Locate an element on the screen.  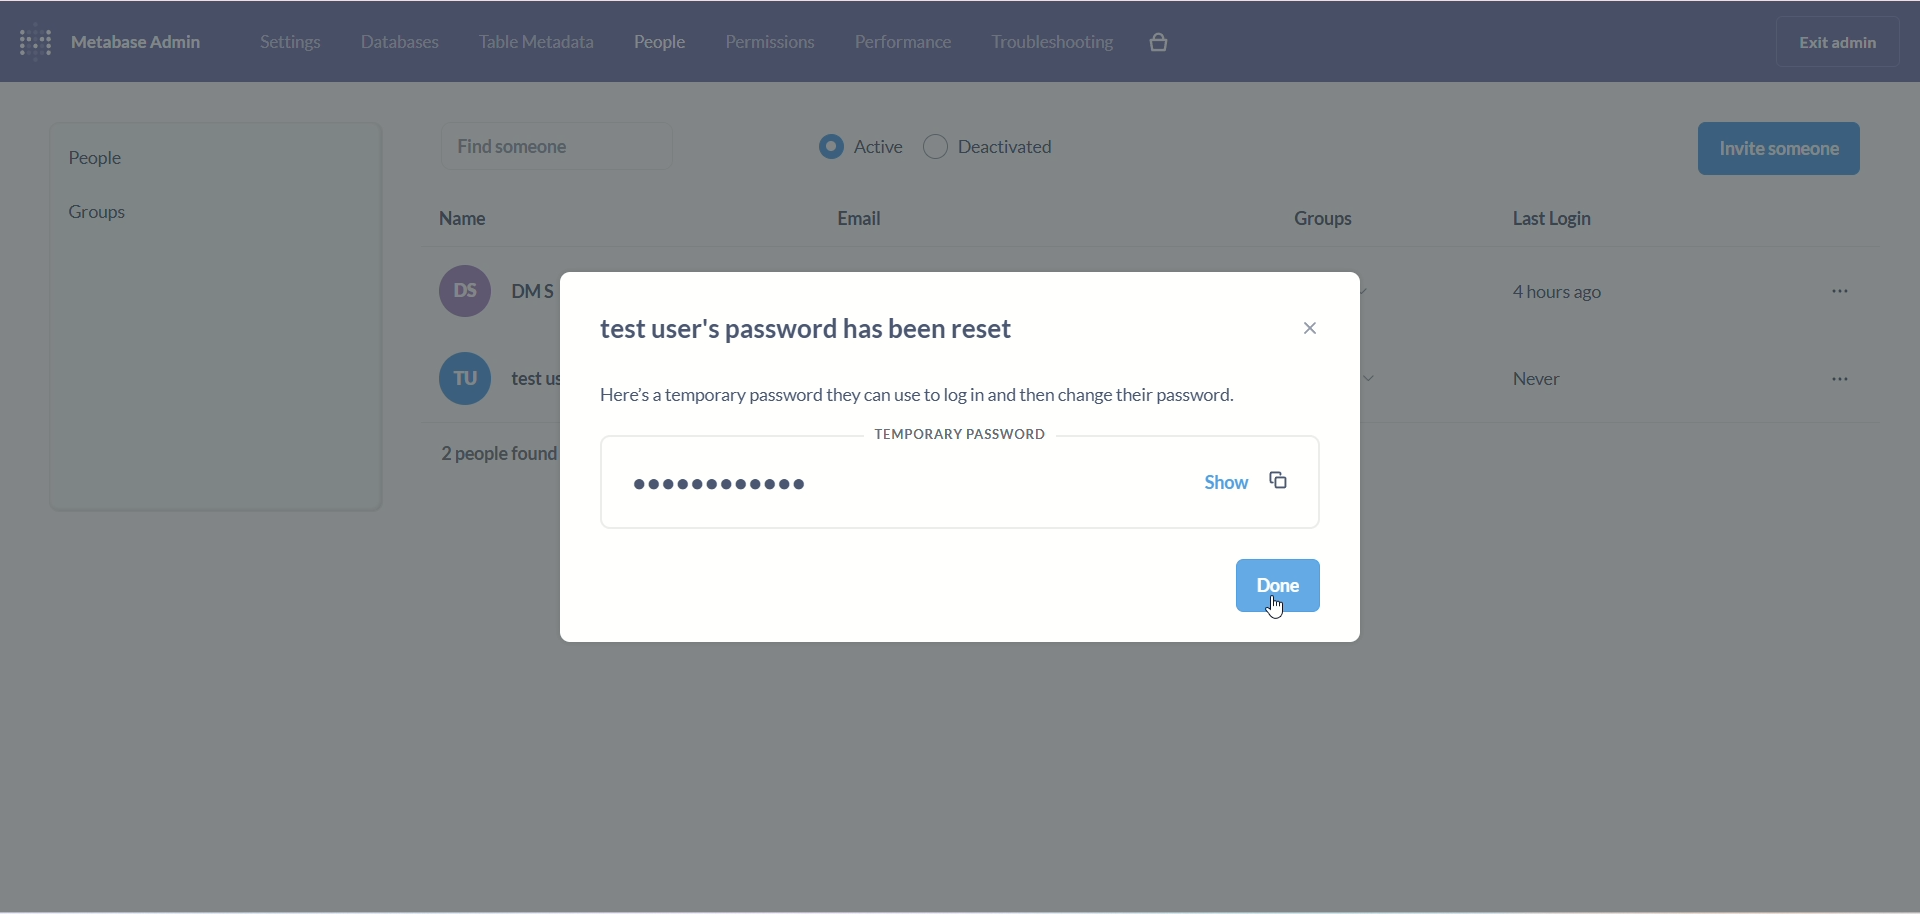
database is located at coordinates (404, 42).